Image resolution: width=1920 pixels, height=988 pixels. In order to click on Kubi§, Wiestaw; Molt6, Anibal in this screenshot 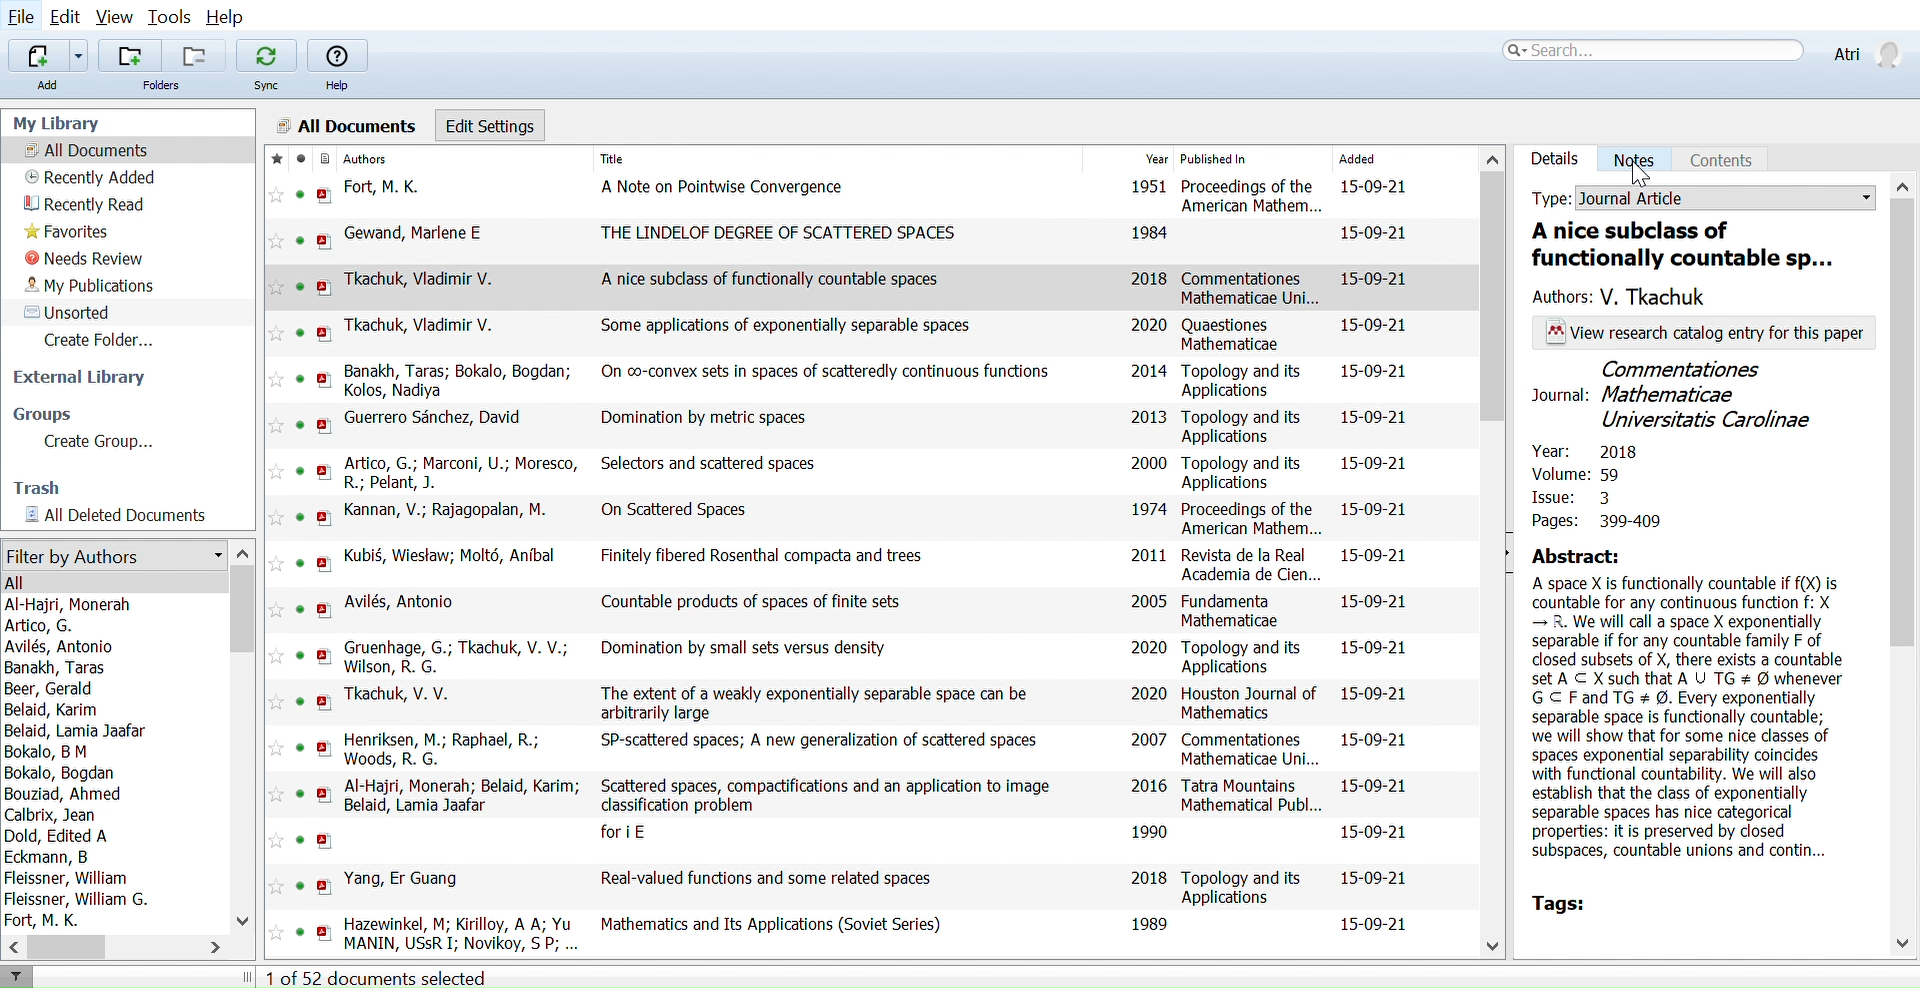, I will do `click(452, 557)`.